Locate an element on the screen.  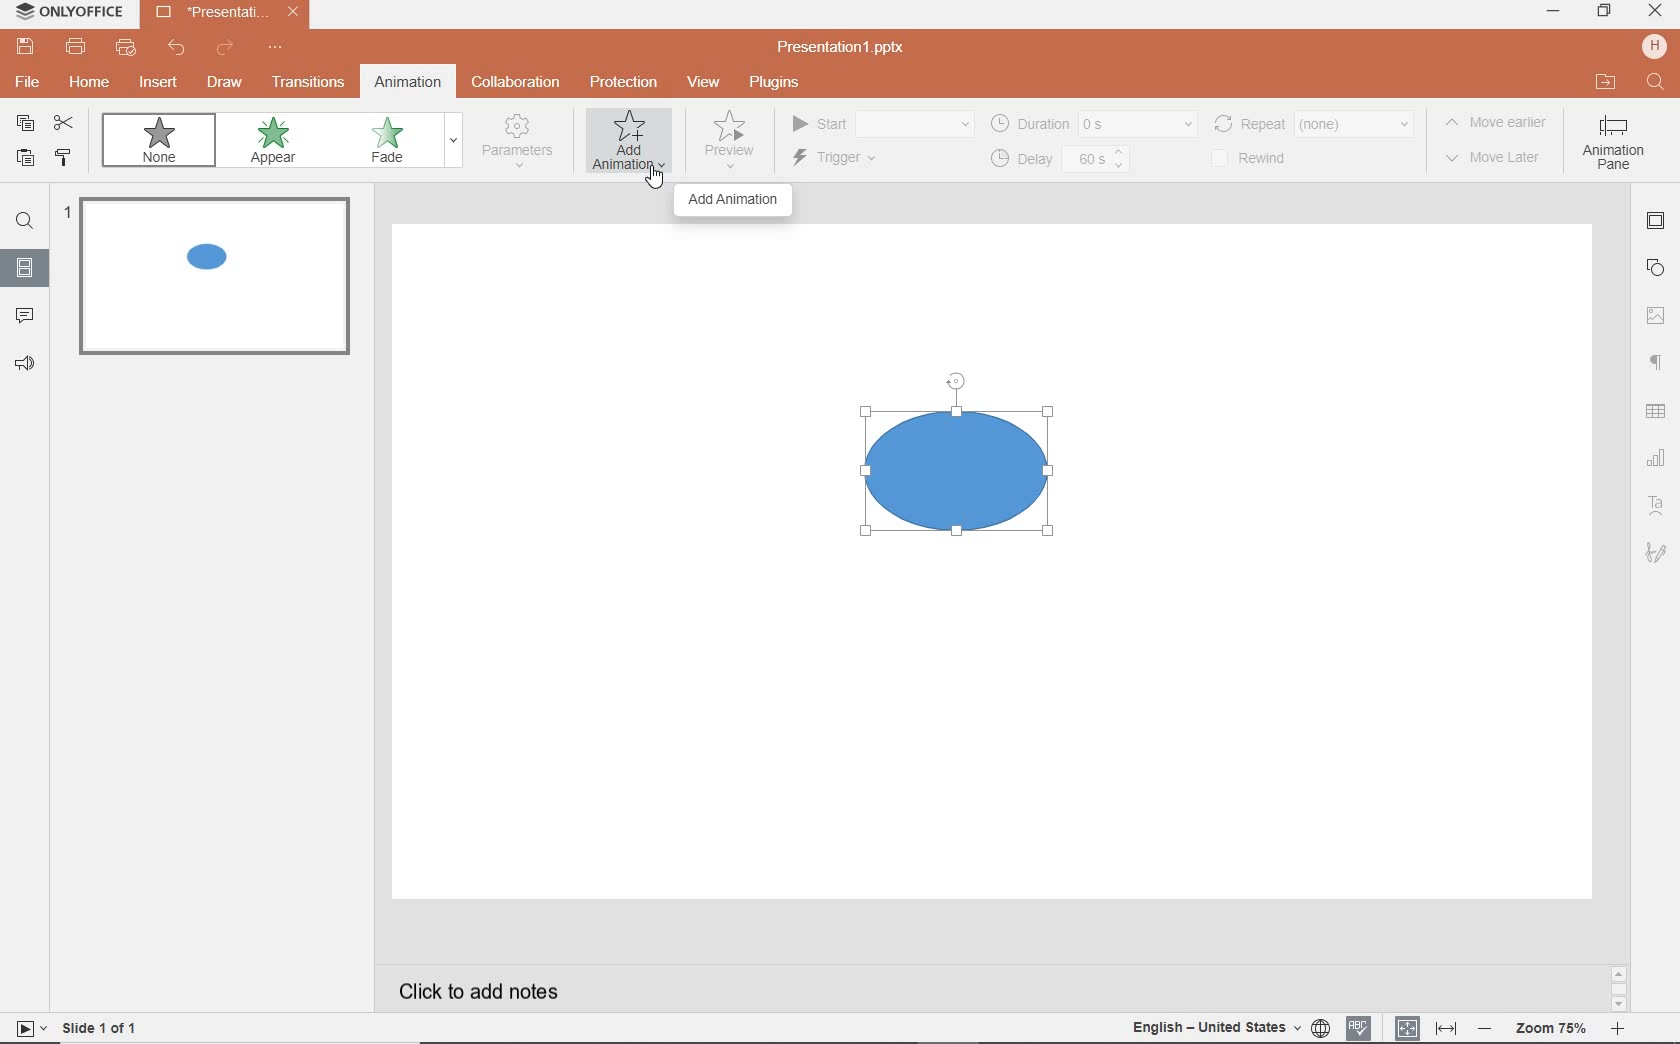
feedback & support is located at coordinates (26, 365).